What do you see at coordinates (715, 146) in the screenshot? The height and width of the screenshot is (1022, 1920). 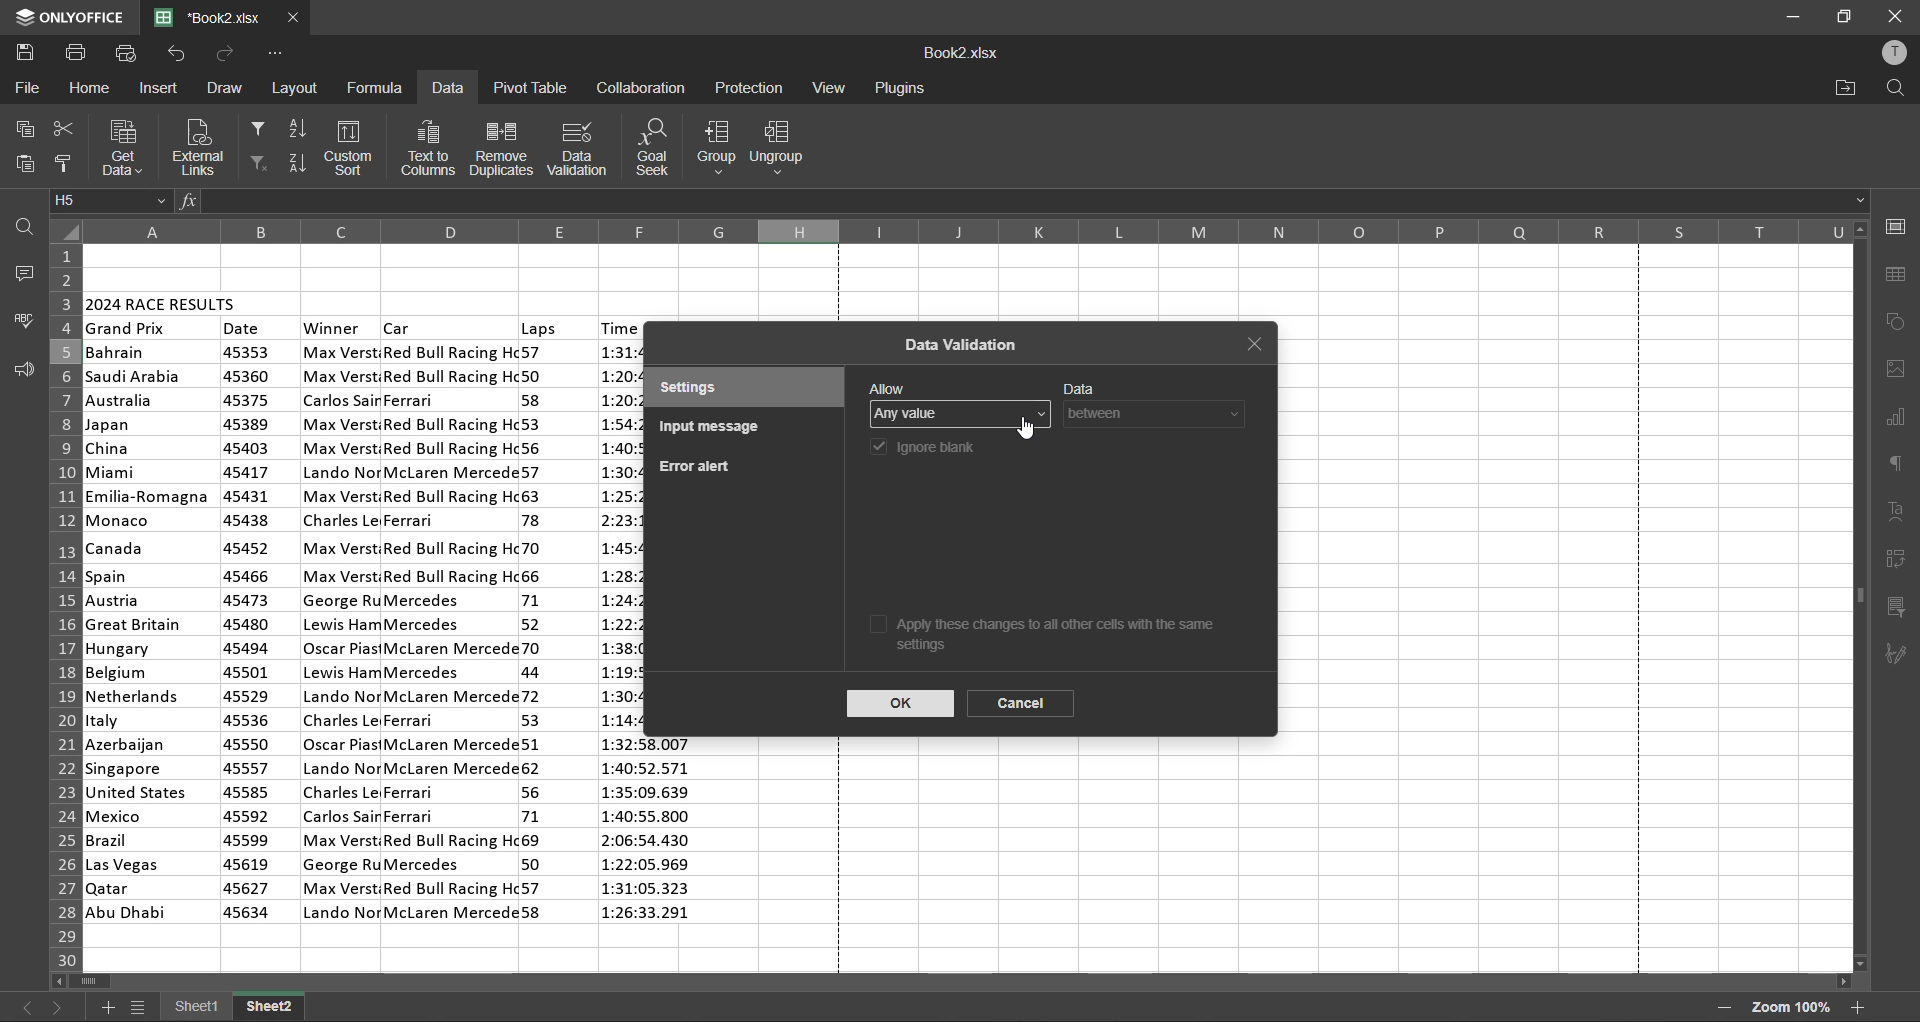 I see `group` at bounding box center [715, 146].